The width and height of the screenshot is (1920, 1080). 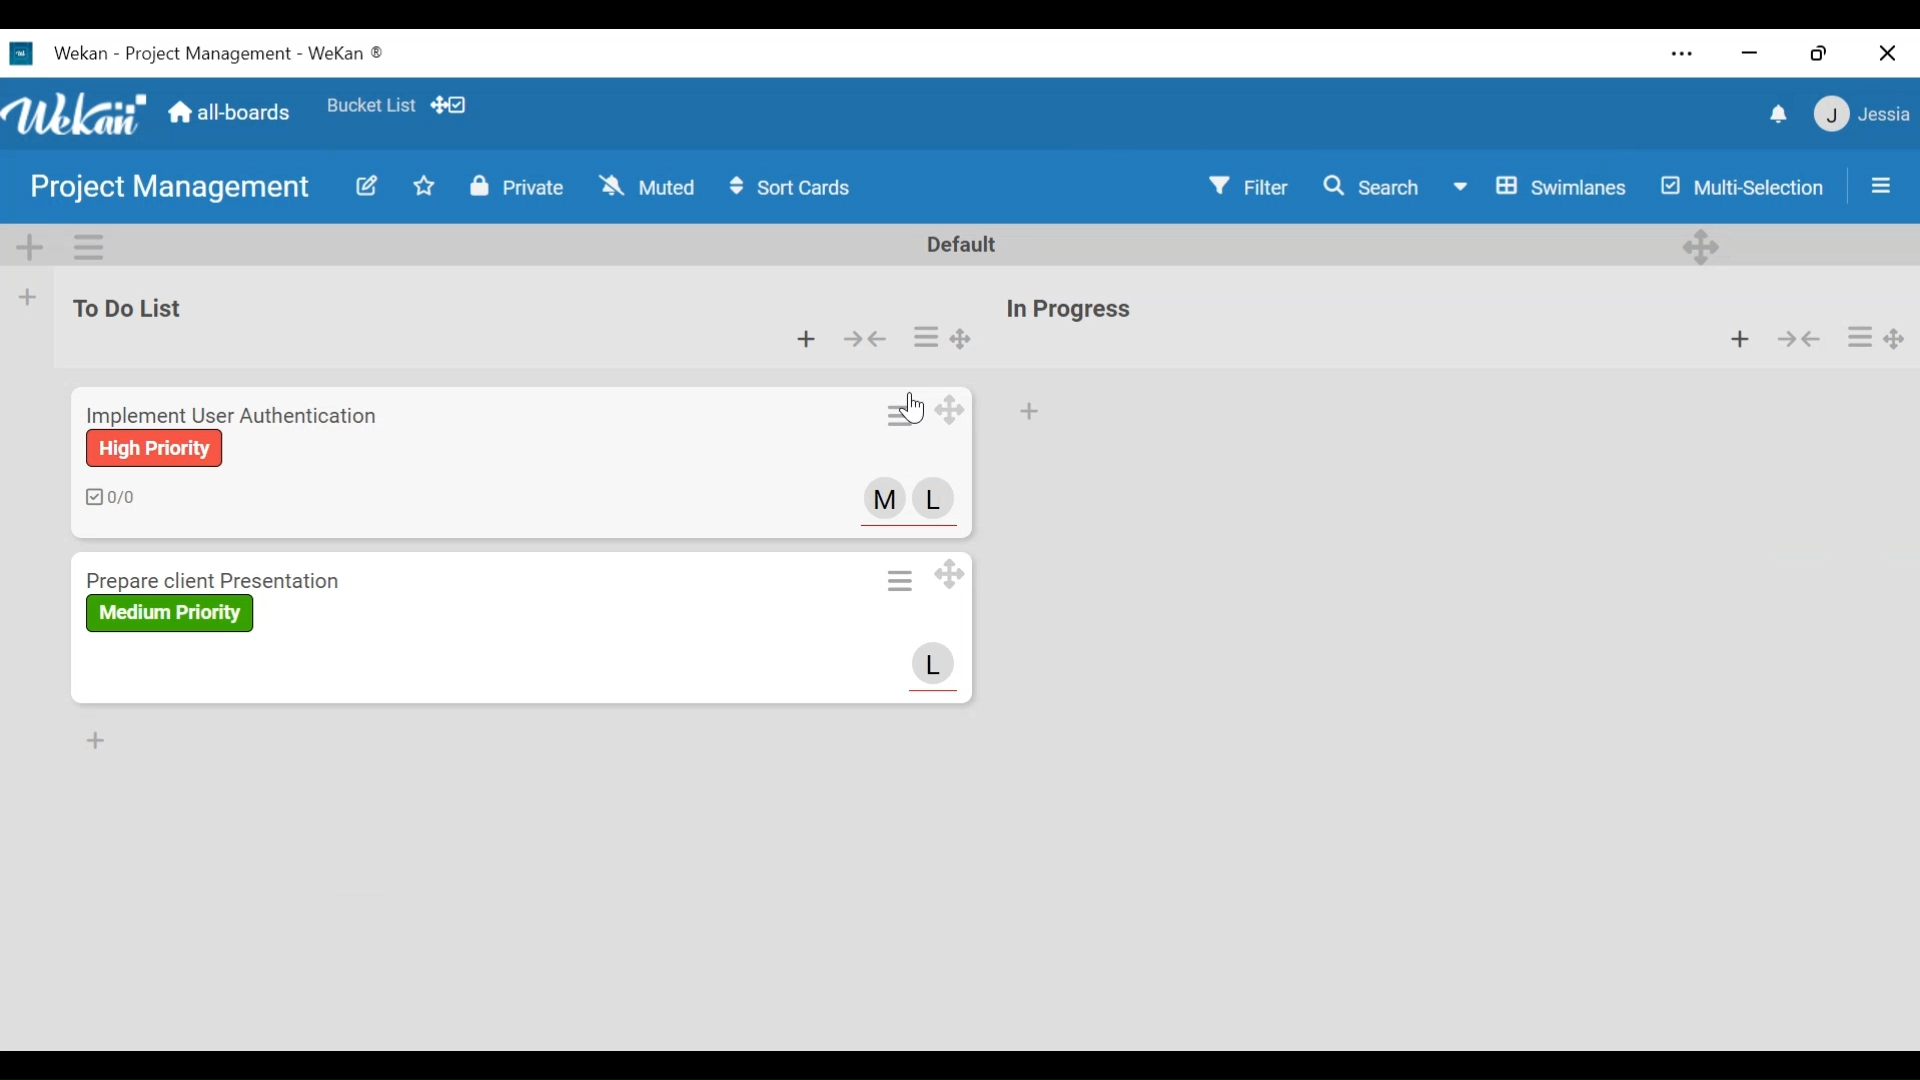 What do you see at coordinates (916, 408) in the screenshot?
I see `cursor` at bounding box center [916, 408].